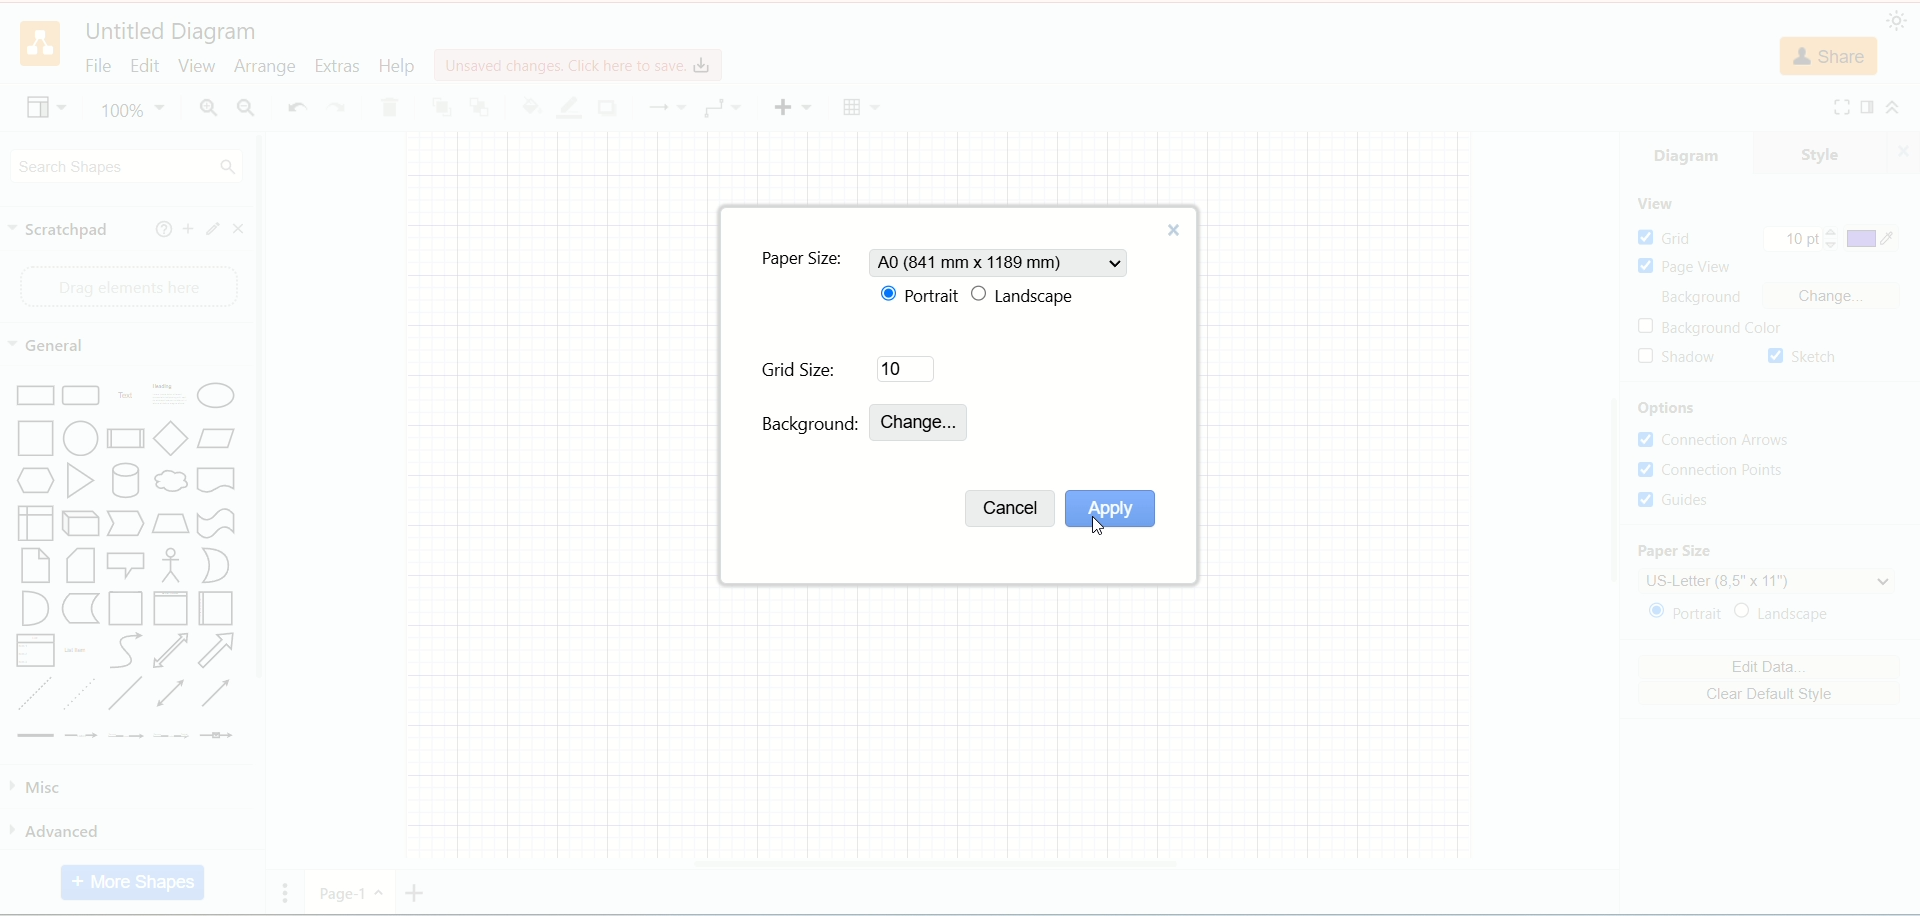 This screenshot has height=916, width=1920. What do you see at coordinates (296, 107) in the screenshot?
I see `undo` at bounding box center [296, 107].